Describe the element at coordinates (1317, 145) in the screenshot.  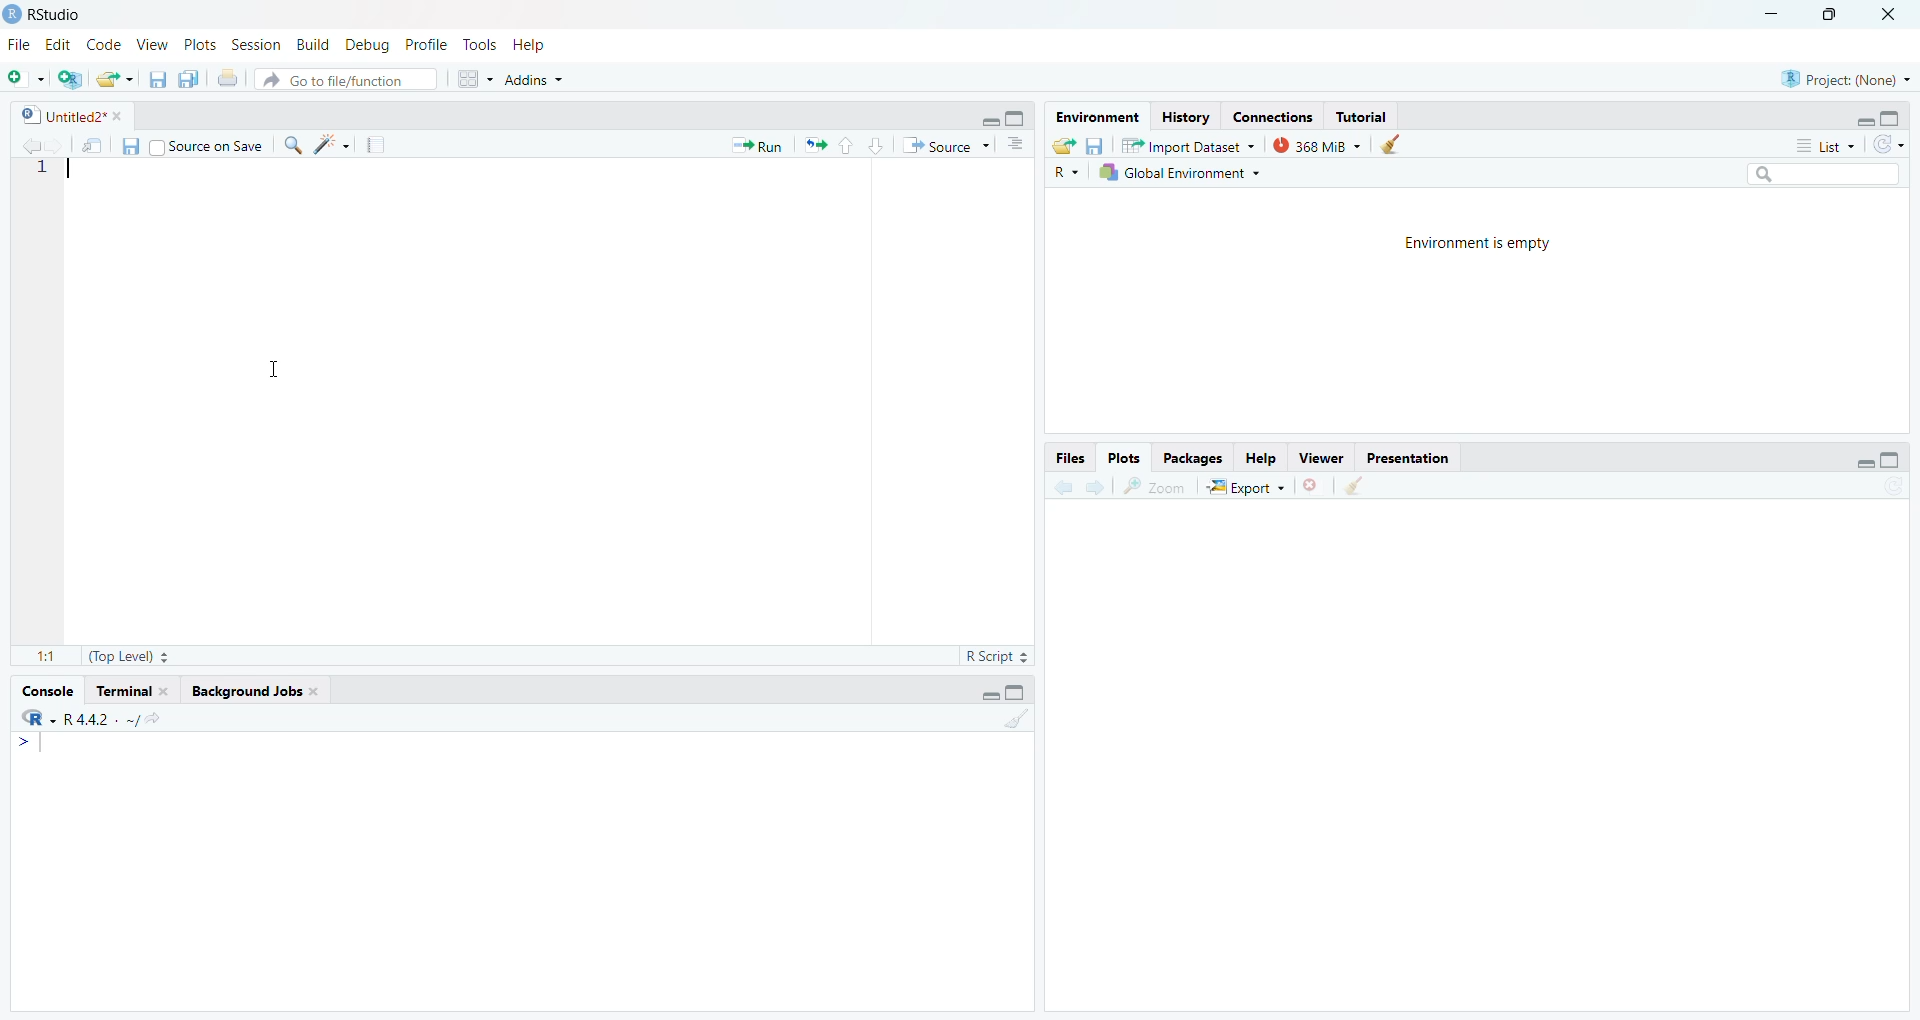
I see `368 MiB ~` at that location.